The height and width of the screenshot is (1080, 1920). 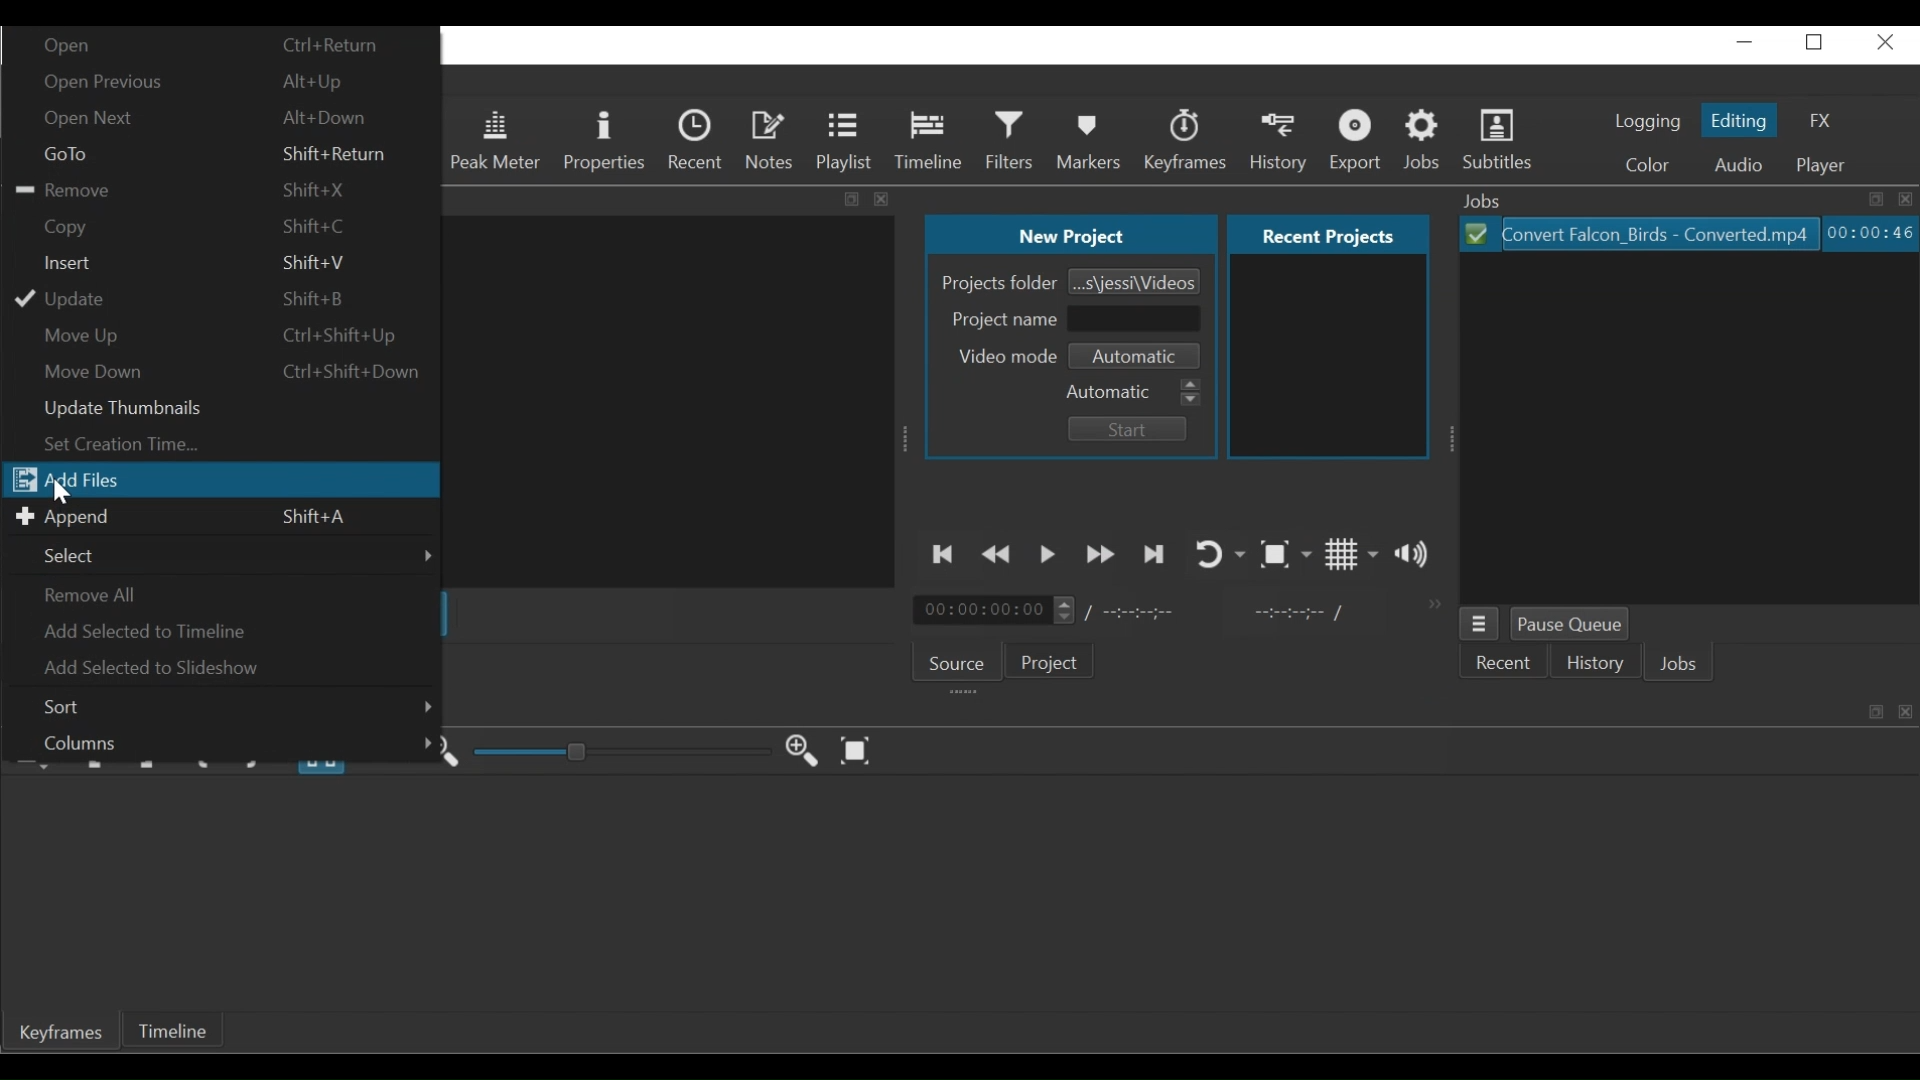 What do you see at coordinates (1100, 554) in the screenshot?
I see `Play quickly forward` at bounding box center [1100, 554].